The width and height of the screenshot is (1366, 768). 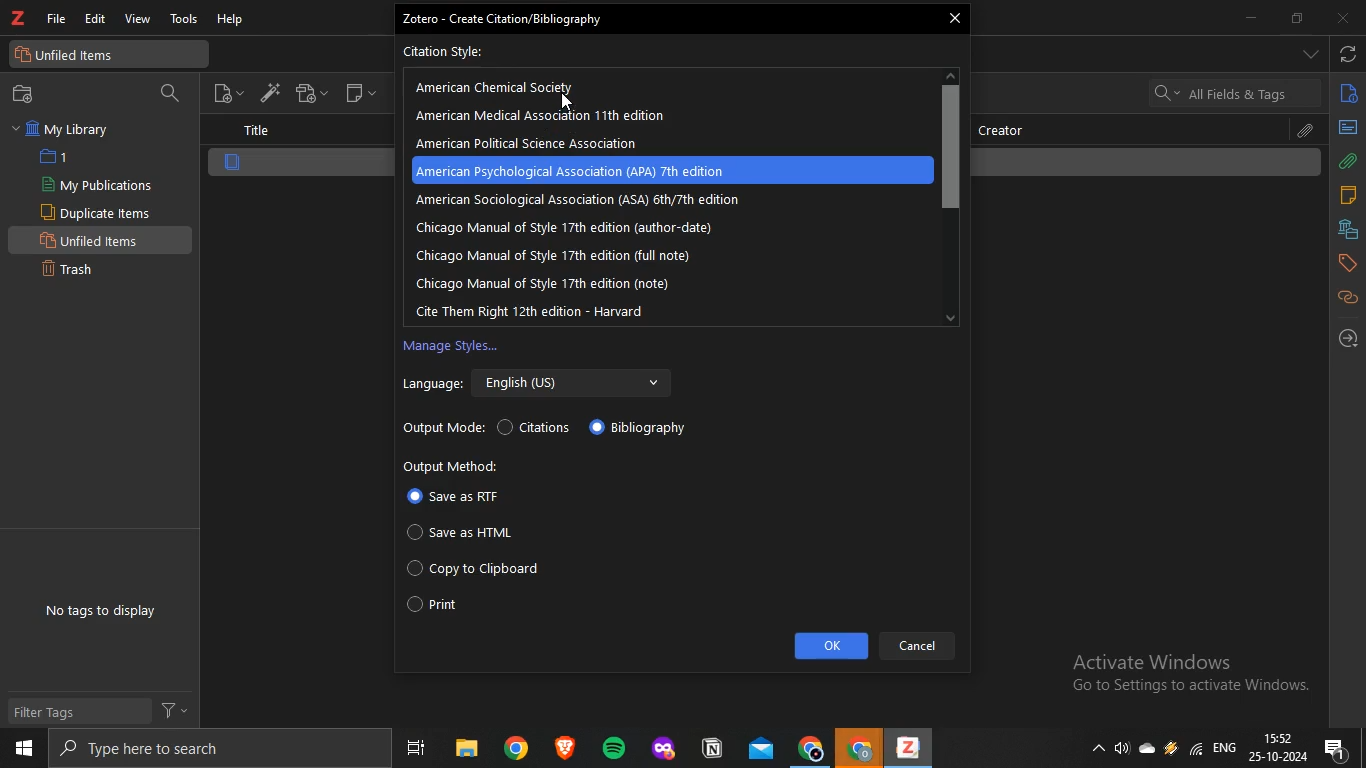 I want to click on drive, so click(x=1171, y=747).